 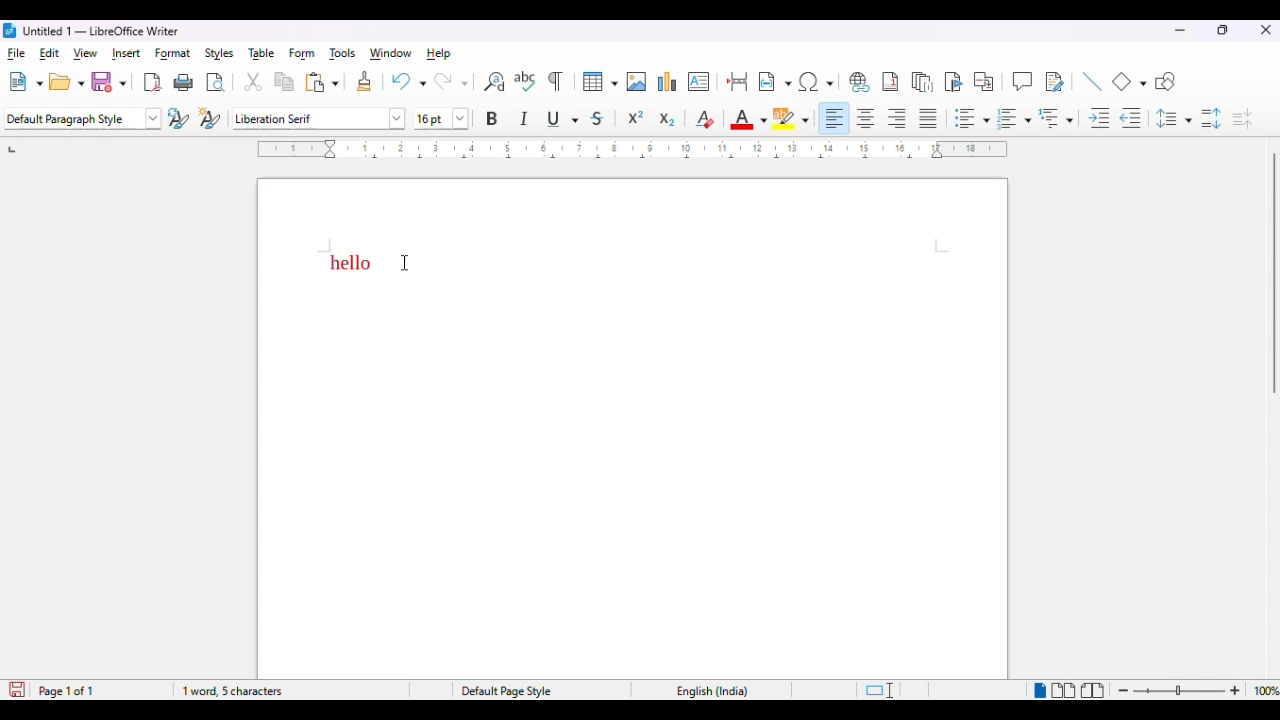 I want to click on set paragraph style, so click(x=83, y=119).